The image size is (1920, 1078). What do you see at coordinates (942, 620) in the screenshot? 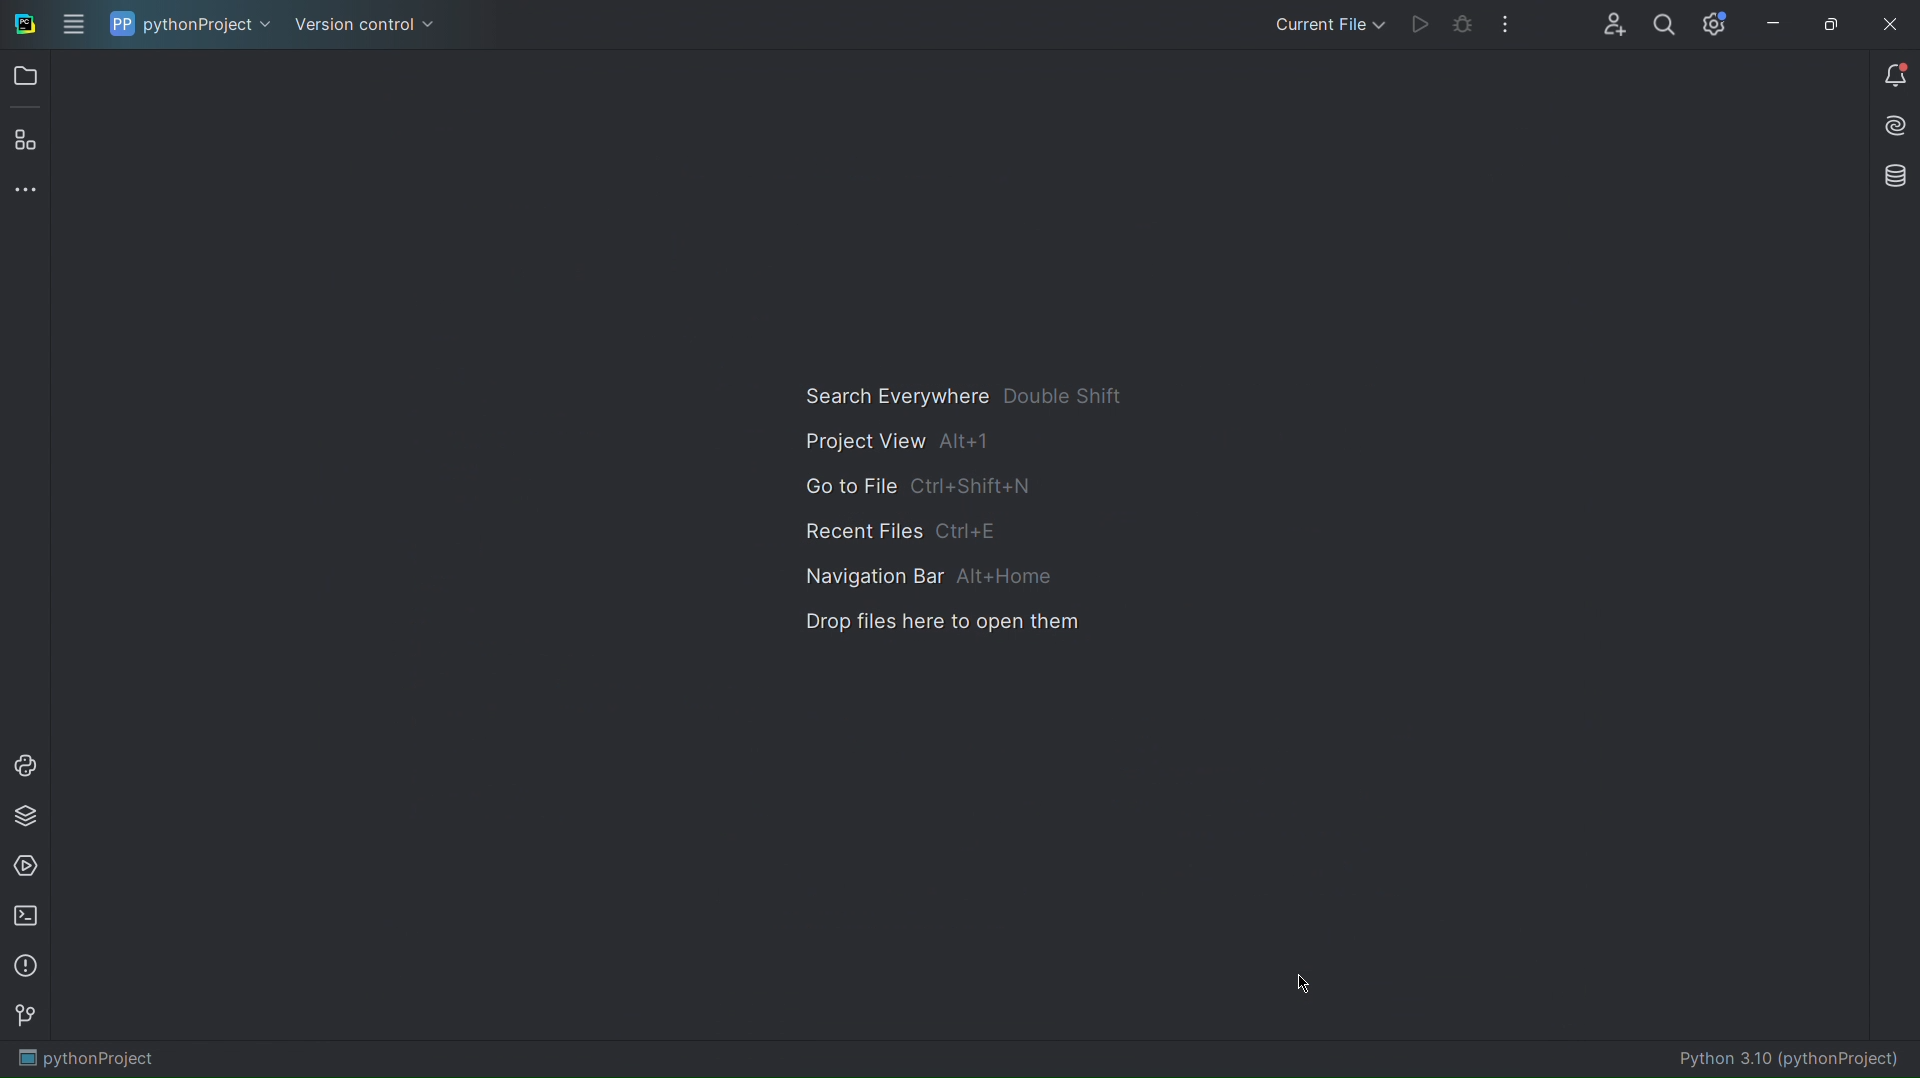
I see `Drop files here to open them` at bounding box center [942, 620].